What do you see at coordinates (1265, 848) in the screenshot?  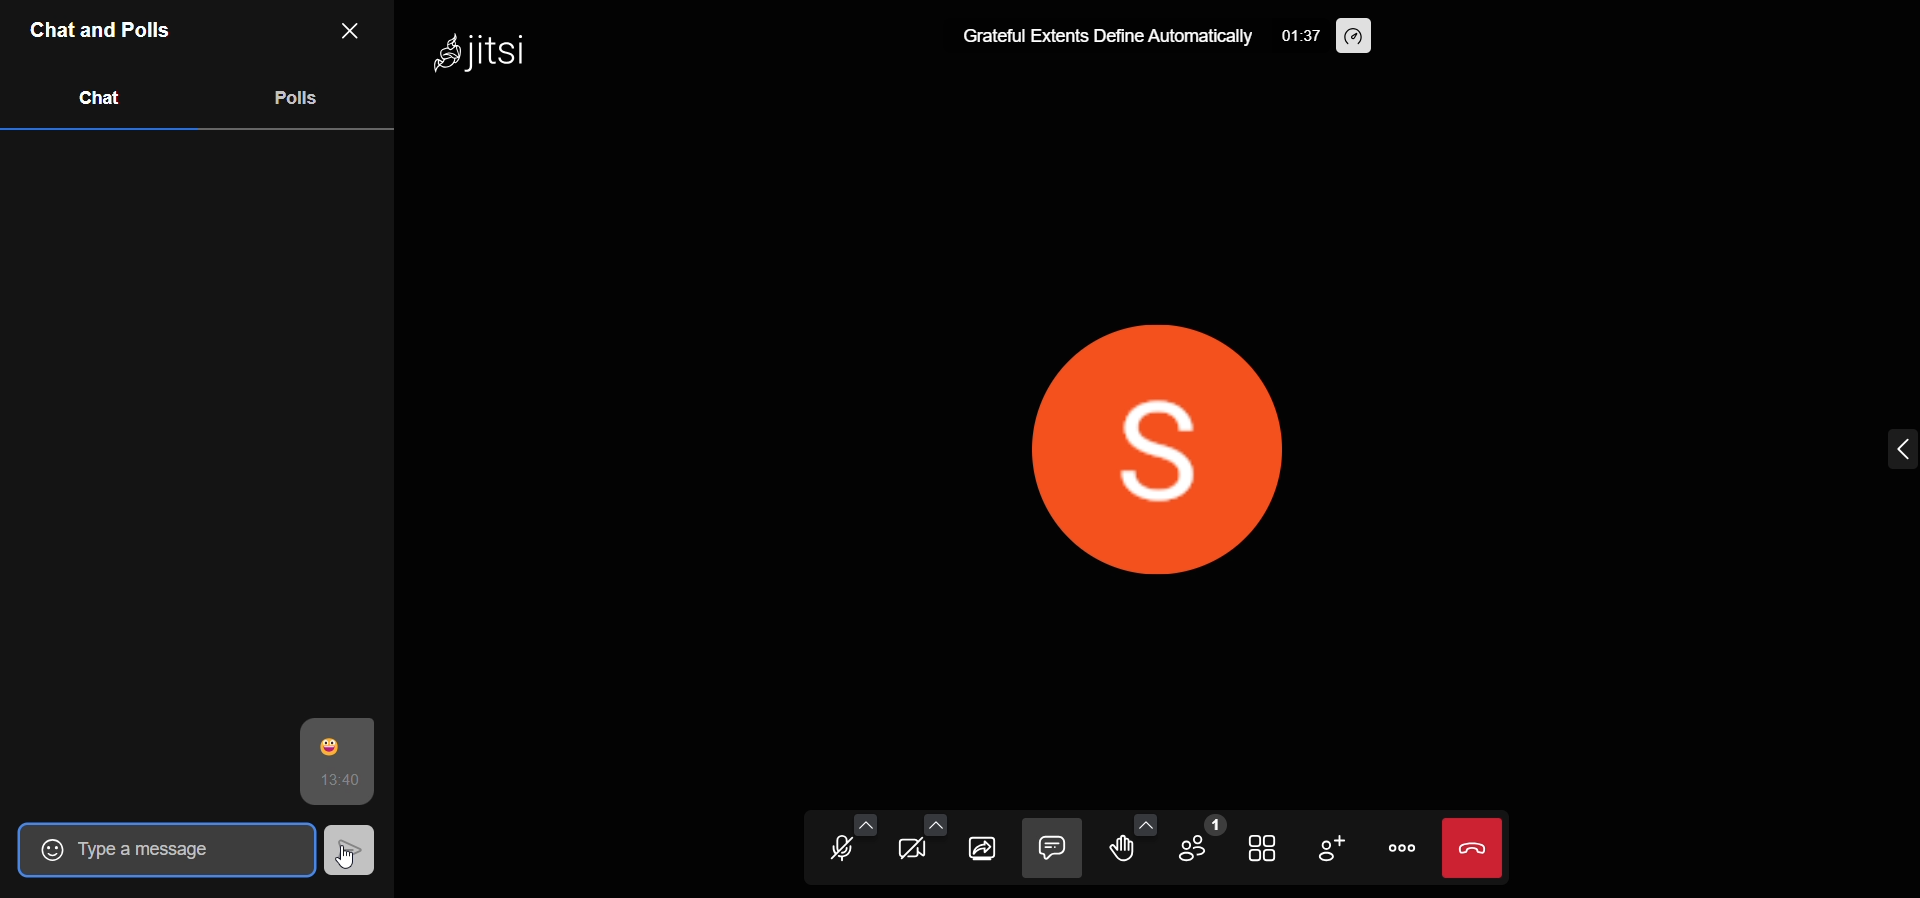 I see `tile view` at bounding box center [1265, 848].